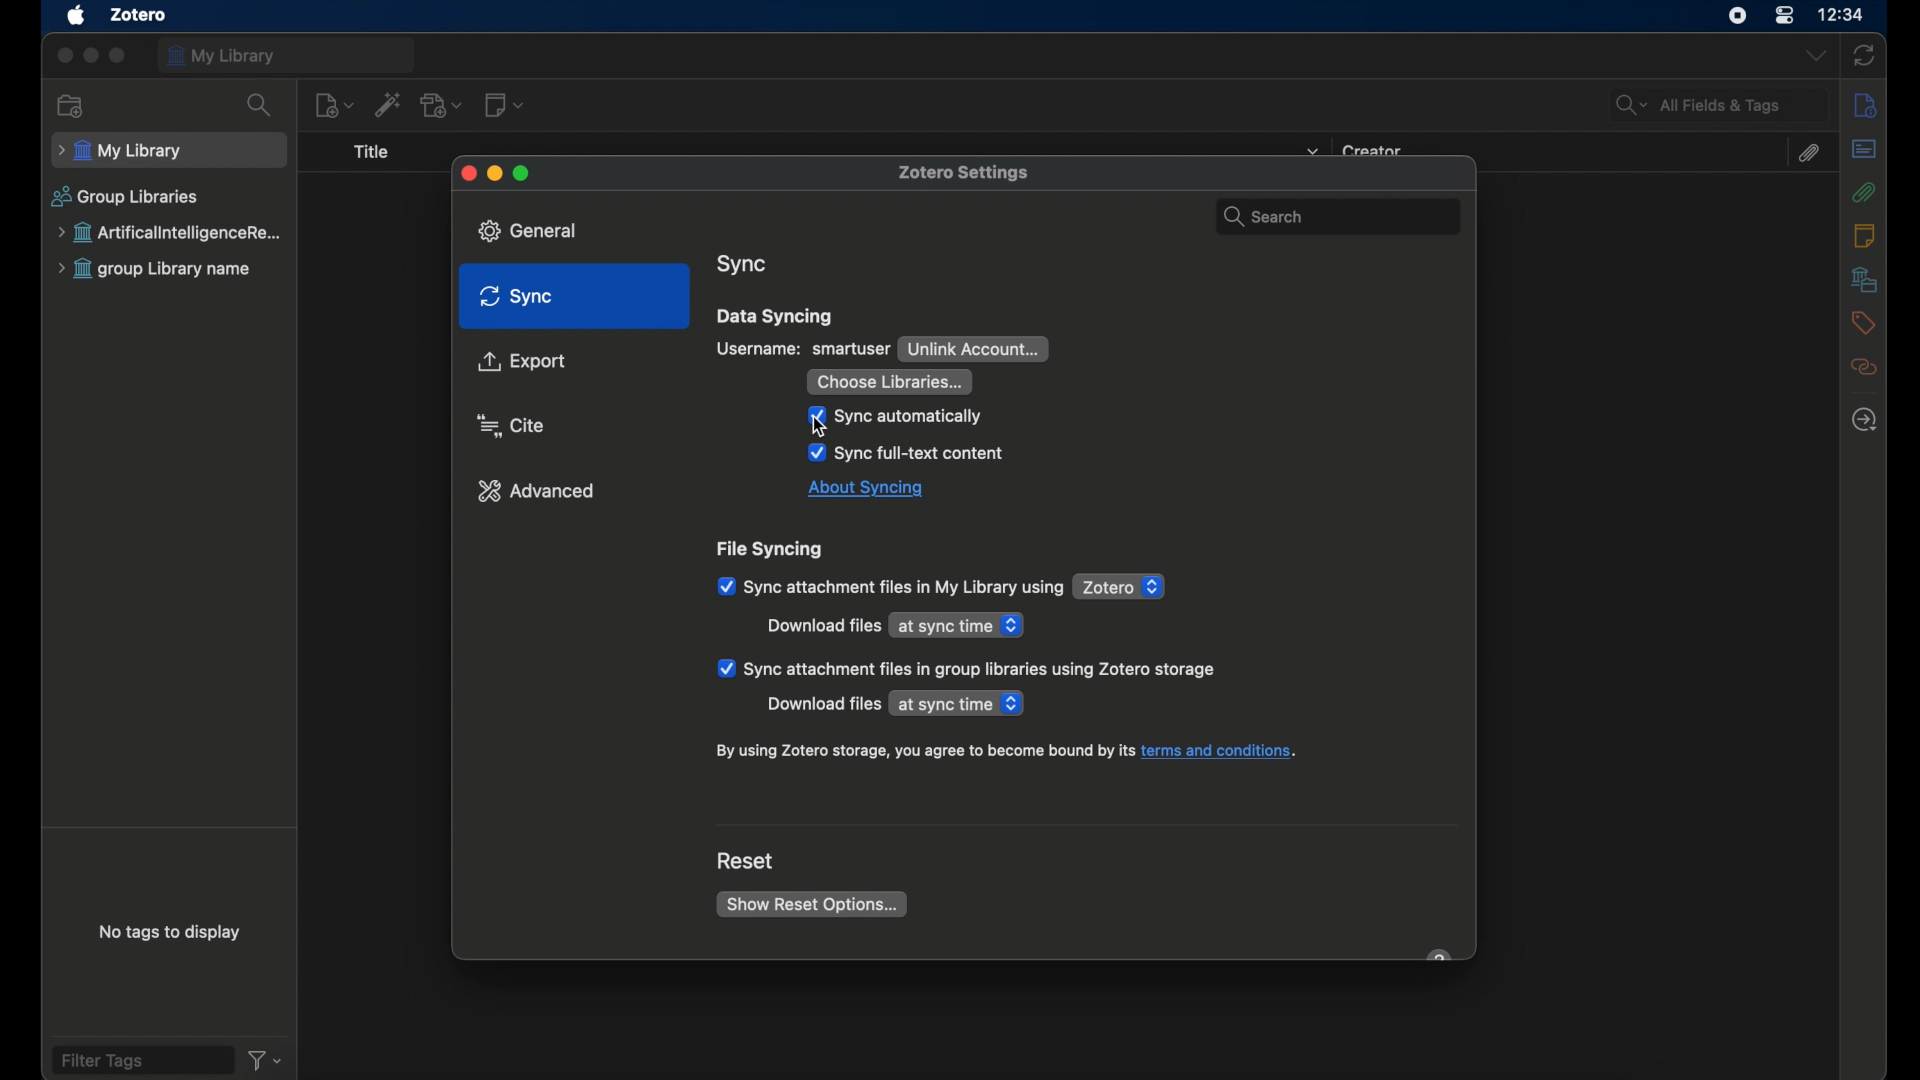 This screenshot has width=1920, height=1080. I want to click on zotero dropdown, so click(1121, 587).